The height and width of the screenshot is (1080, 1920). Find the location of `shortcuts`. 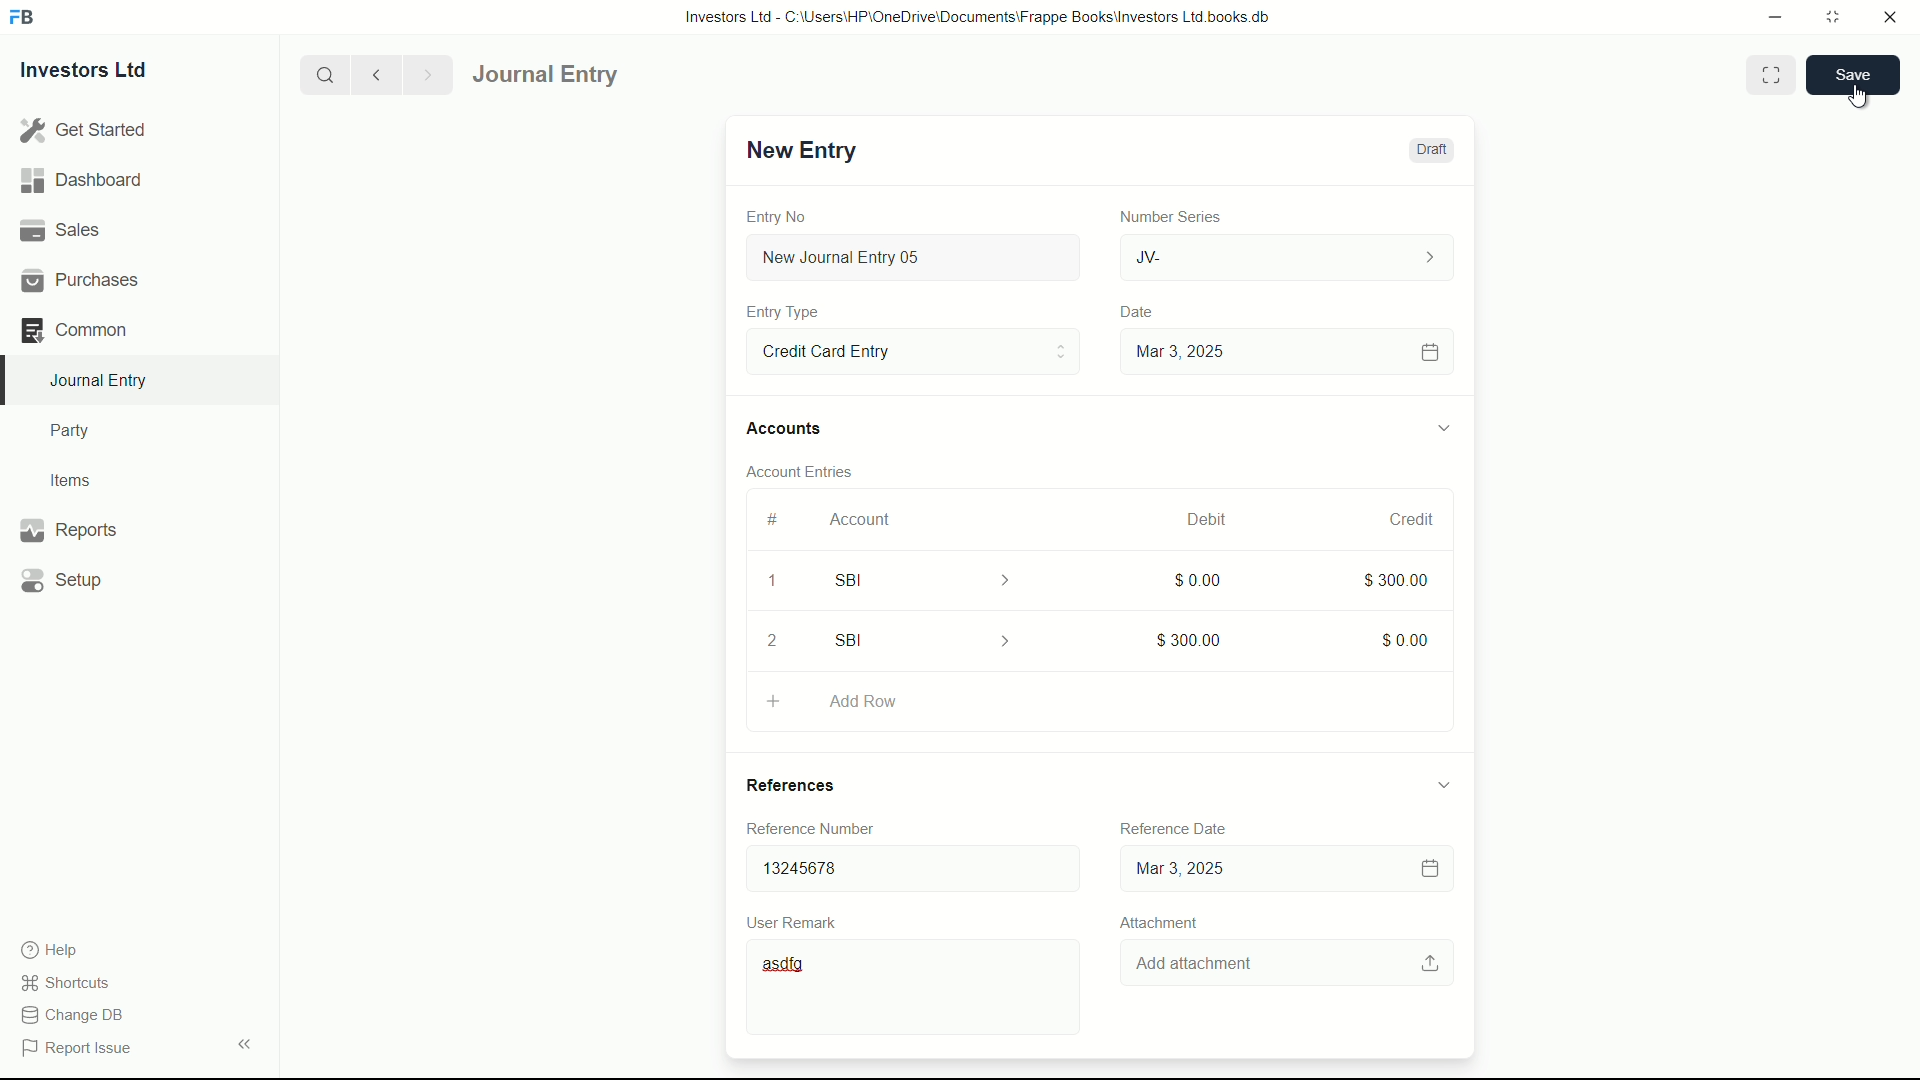

shortcuts is located at coordinates (70, 983).